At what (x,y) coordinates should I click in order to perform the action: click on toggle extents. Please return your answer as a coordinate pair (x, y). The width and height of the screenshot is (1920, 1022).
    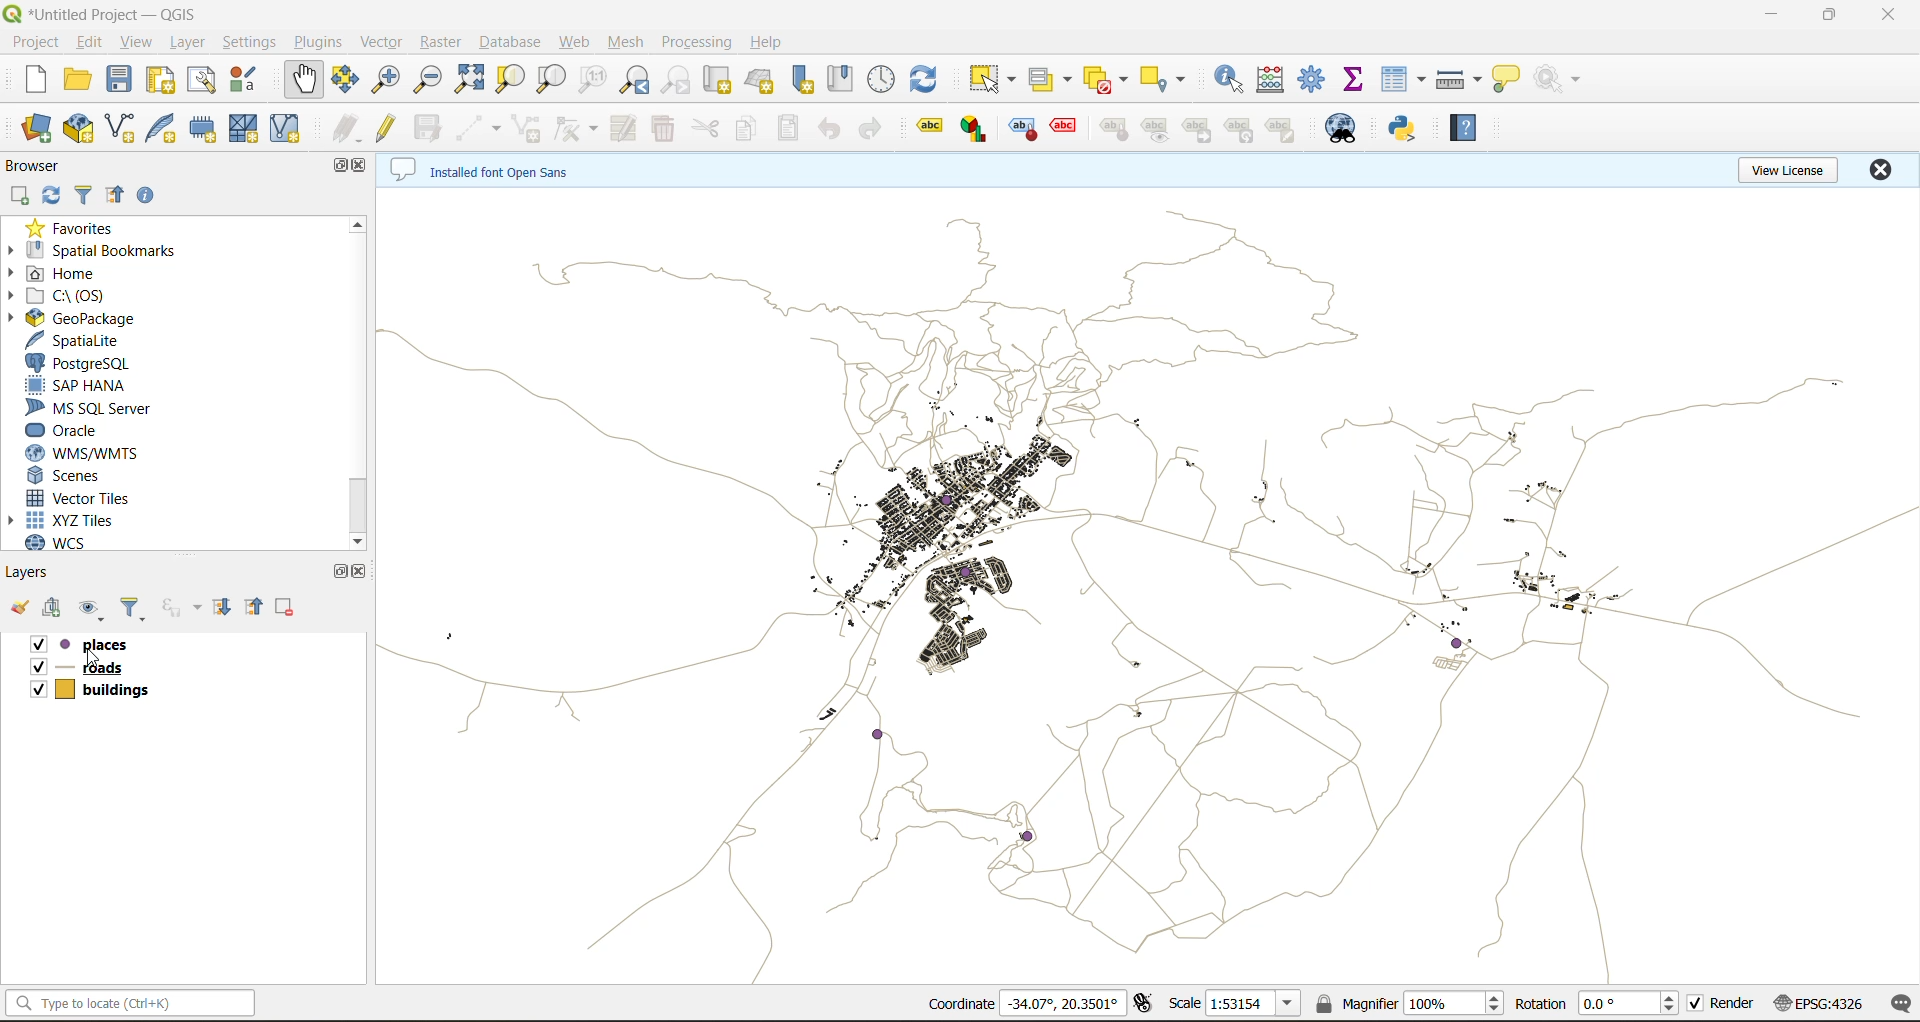
    Looking at the image, I should click on (1141, 1005).